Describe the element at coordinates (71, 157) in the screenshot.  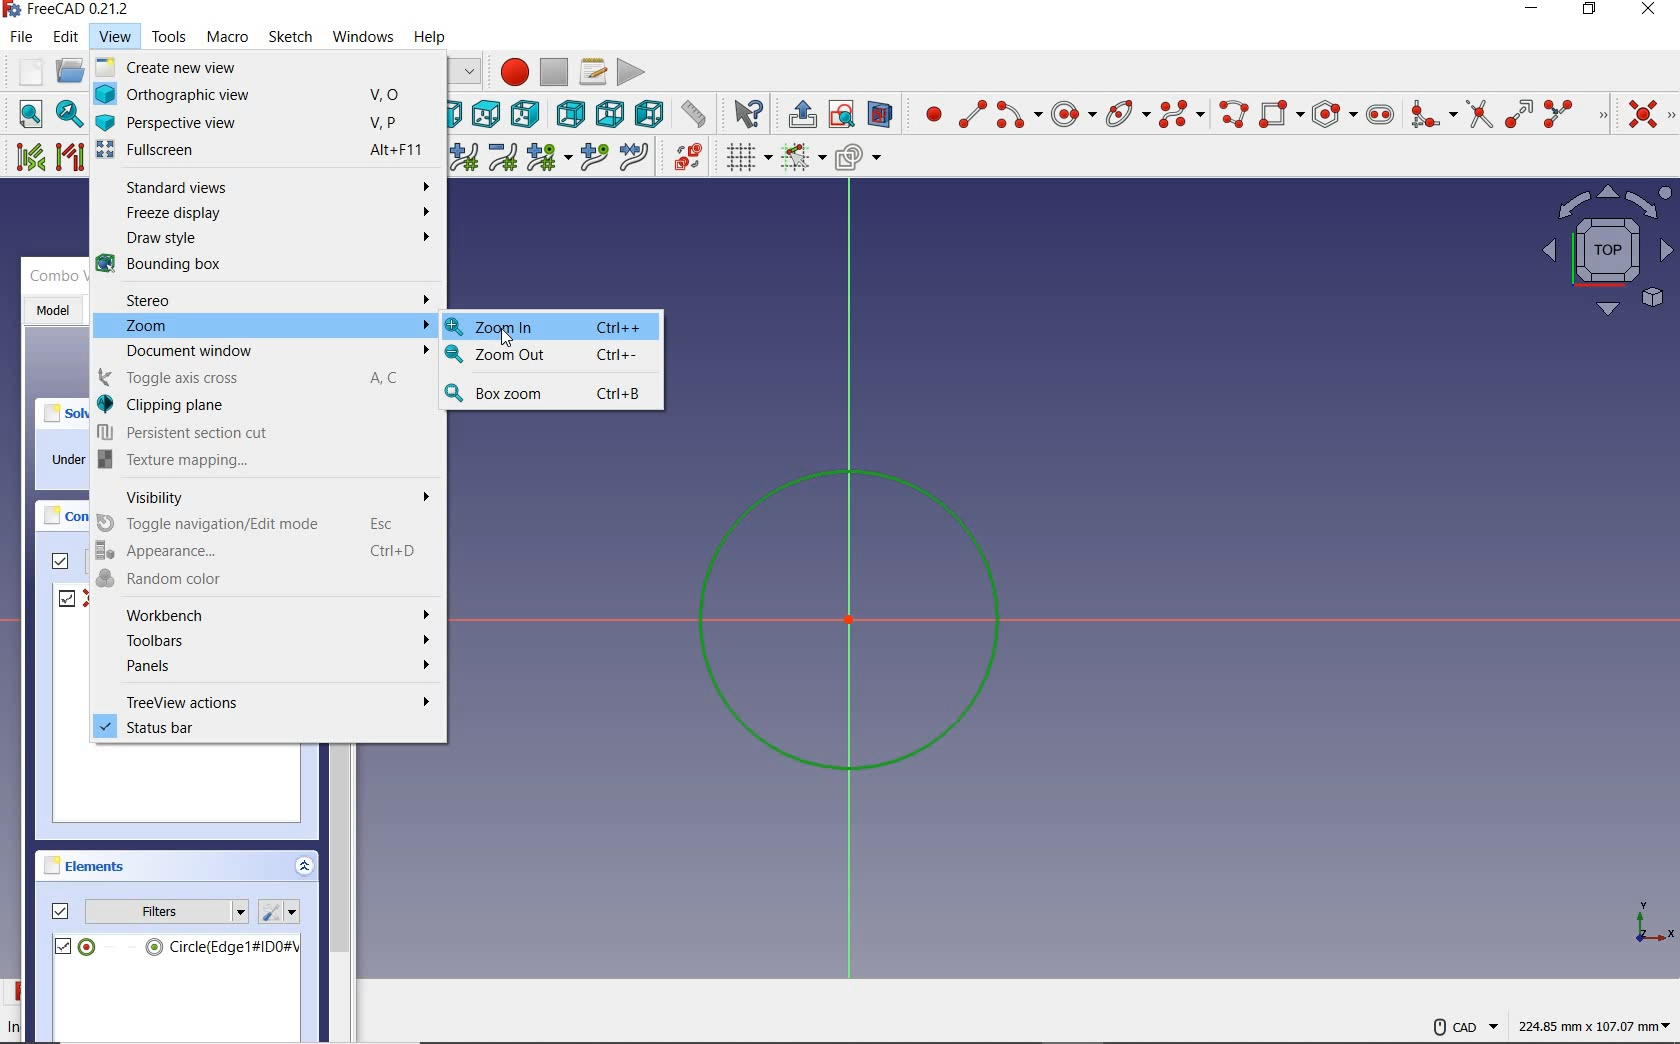
I see `select associated geometry` at that location.